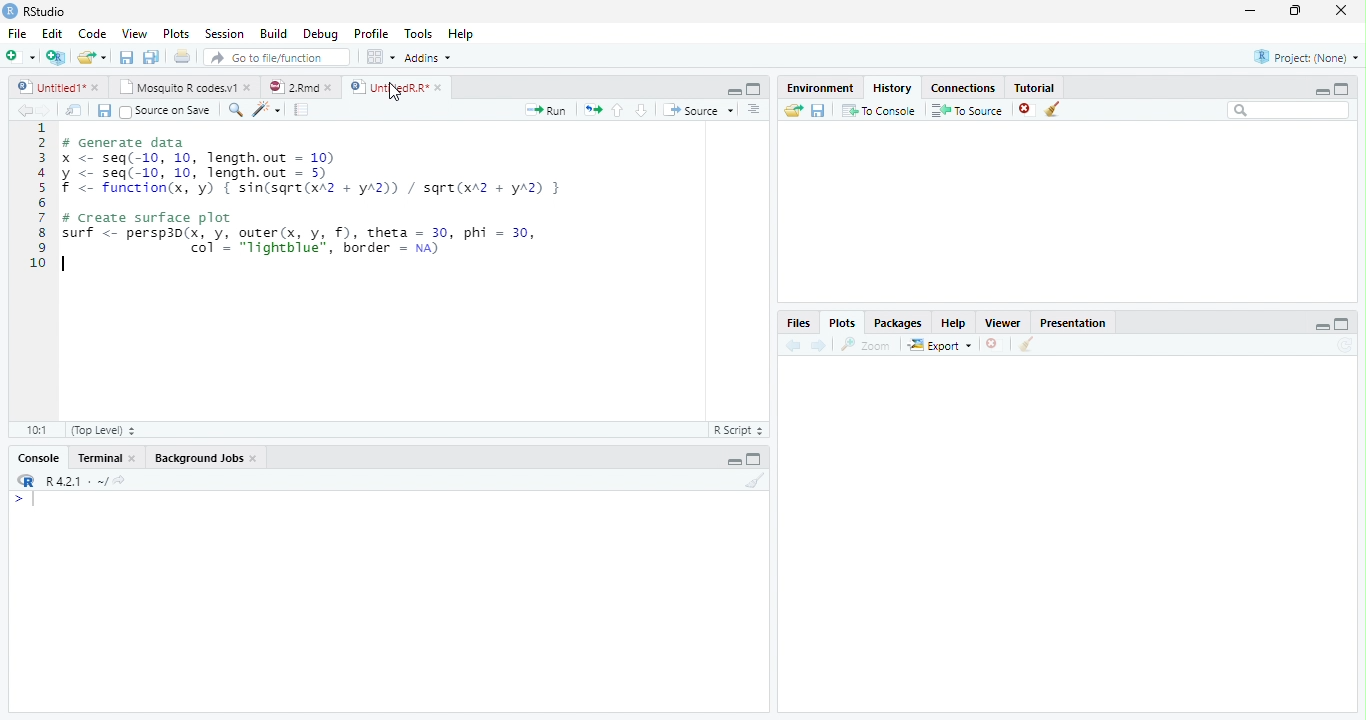 This screenshot has width=1366, height=720. Describe the element at coordinates (756, 480) in the screenshot. I see `Clear console` at that location.